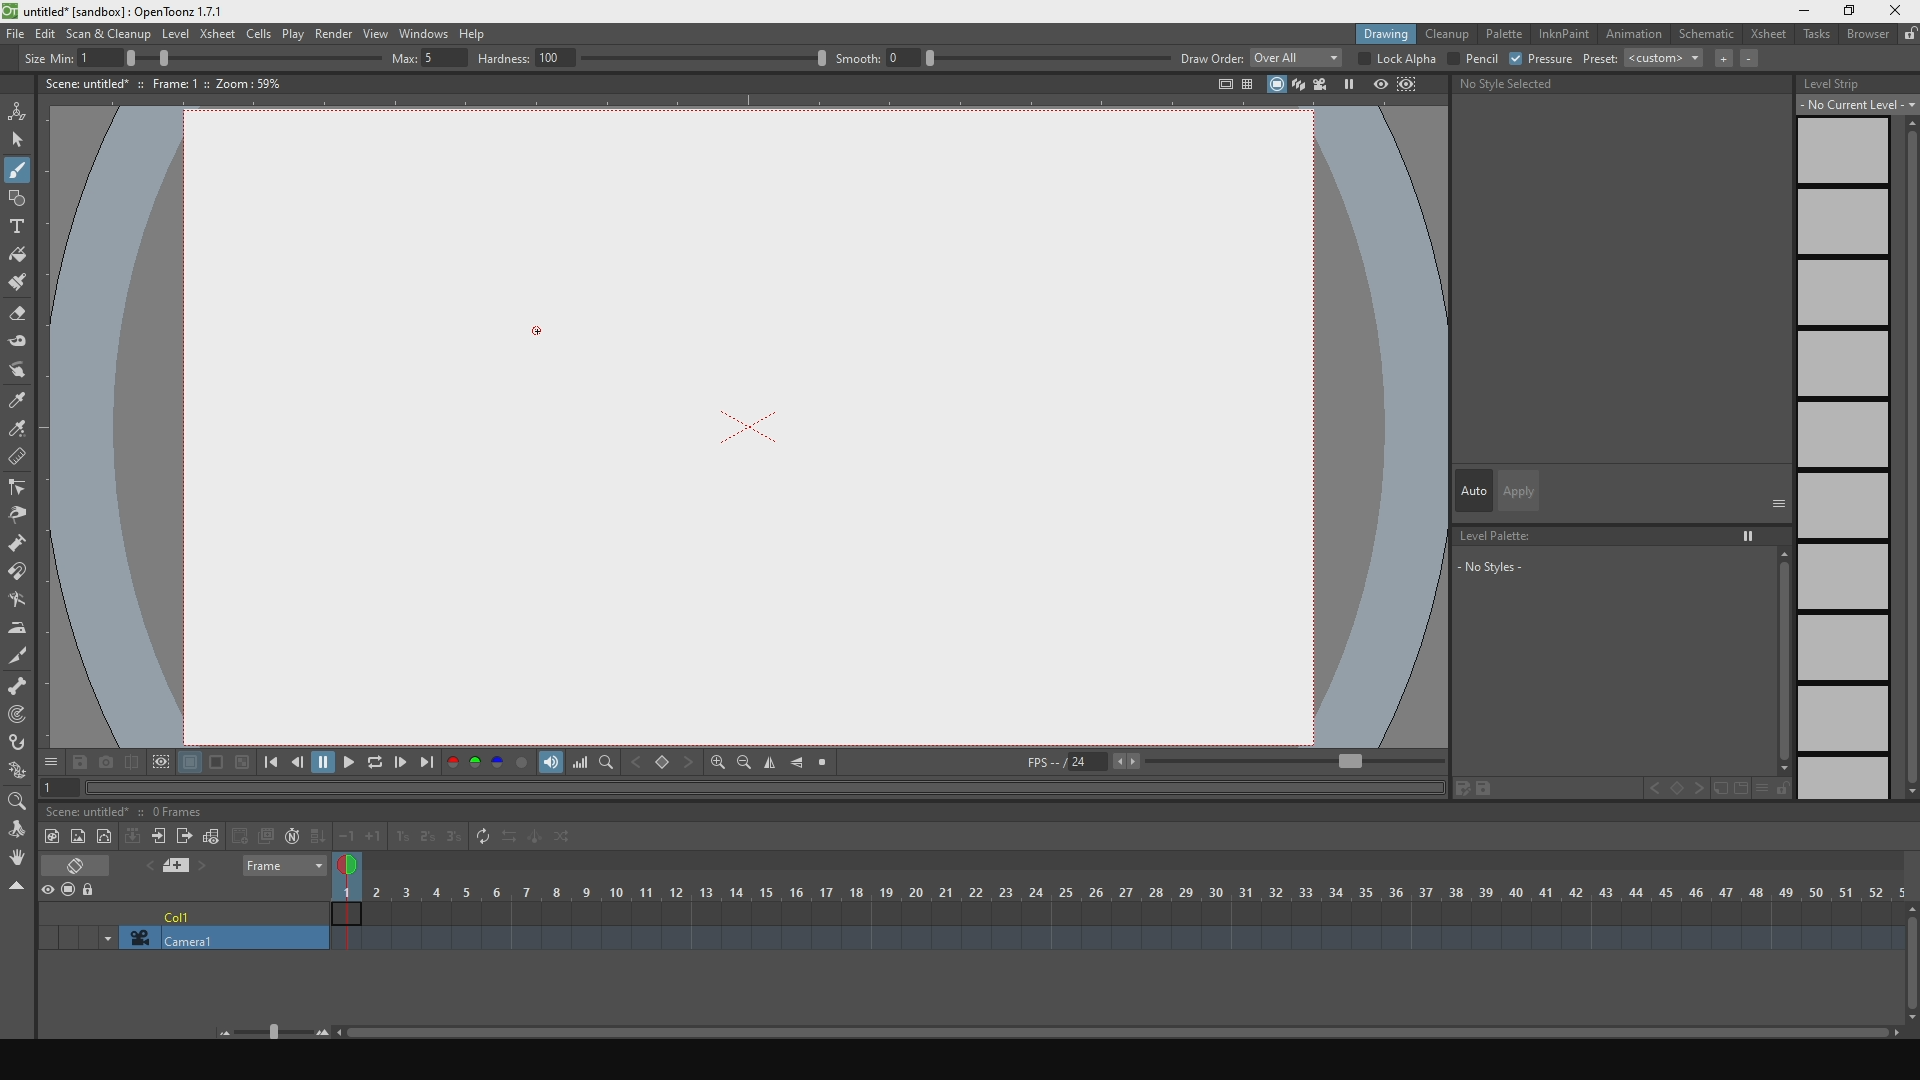  Describe the element at coordinates (1472, 59) in the screenshot. I see `pencil` at that location.